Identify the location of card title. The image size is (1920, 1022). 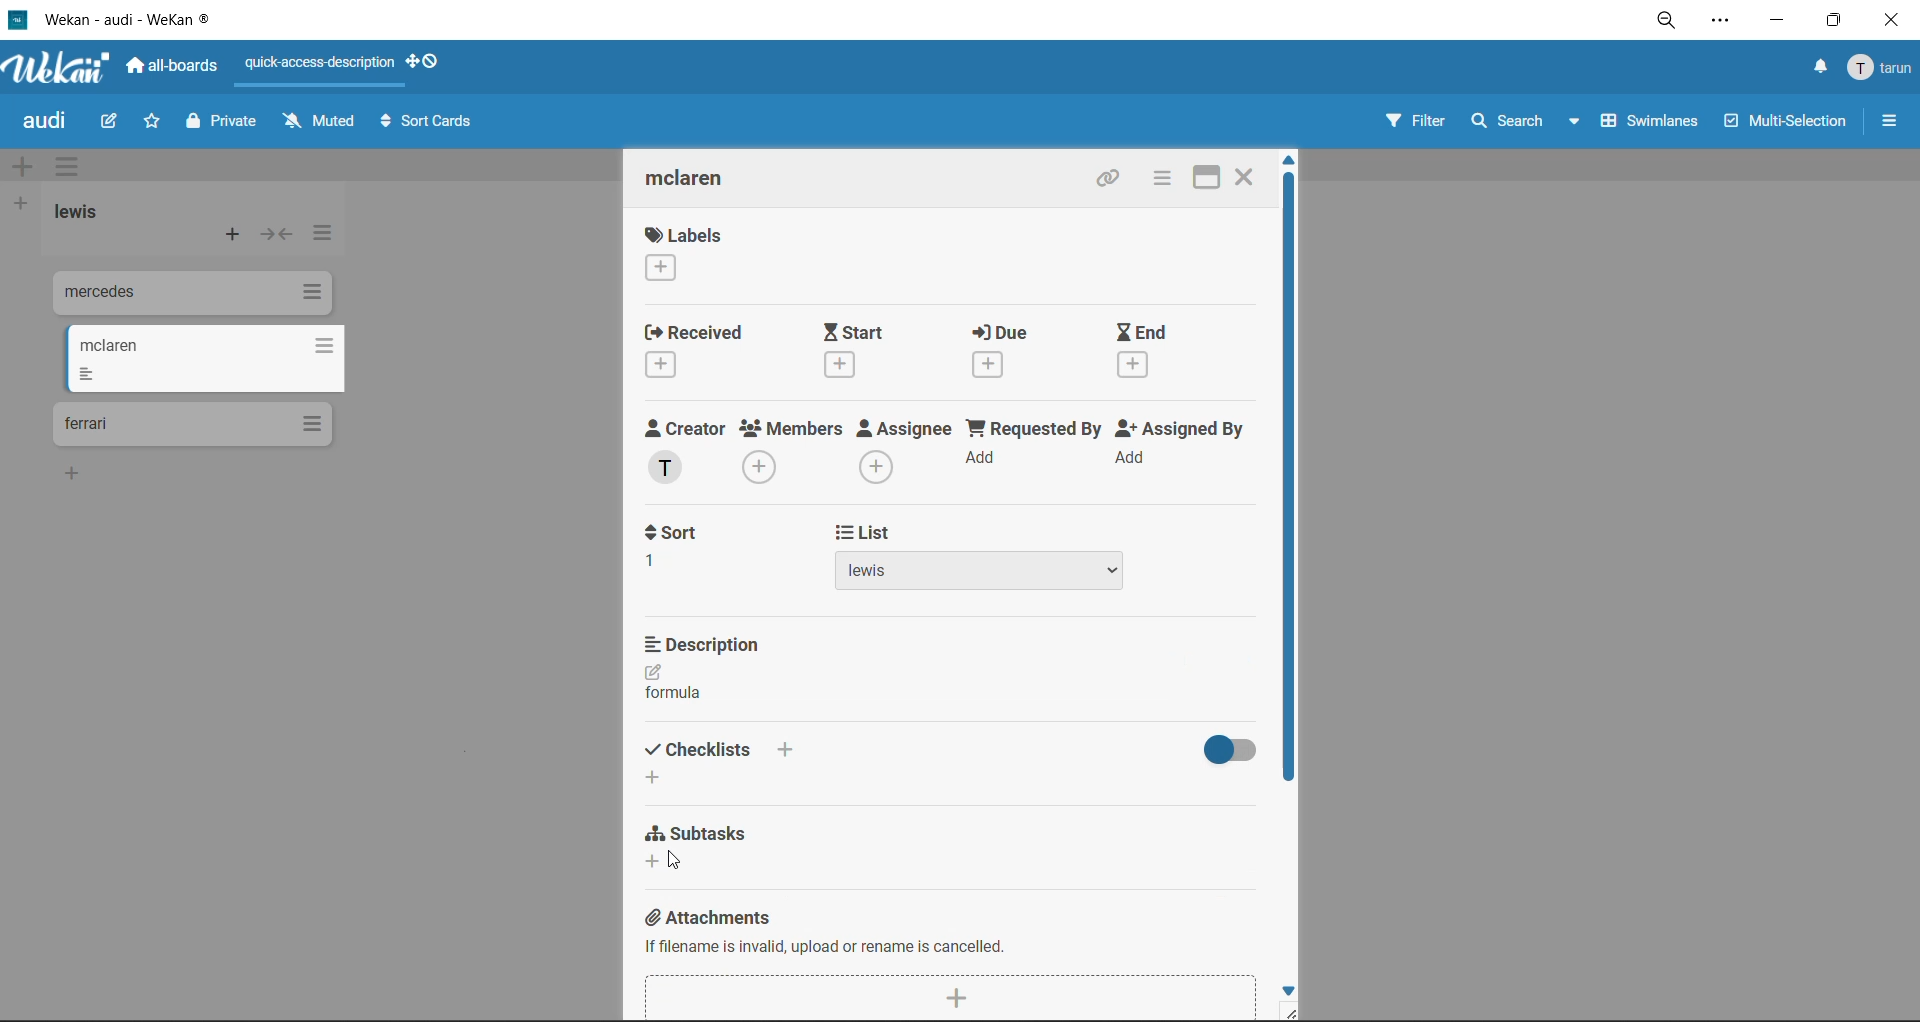
(702, 181).